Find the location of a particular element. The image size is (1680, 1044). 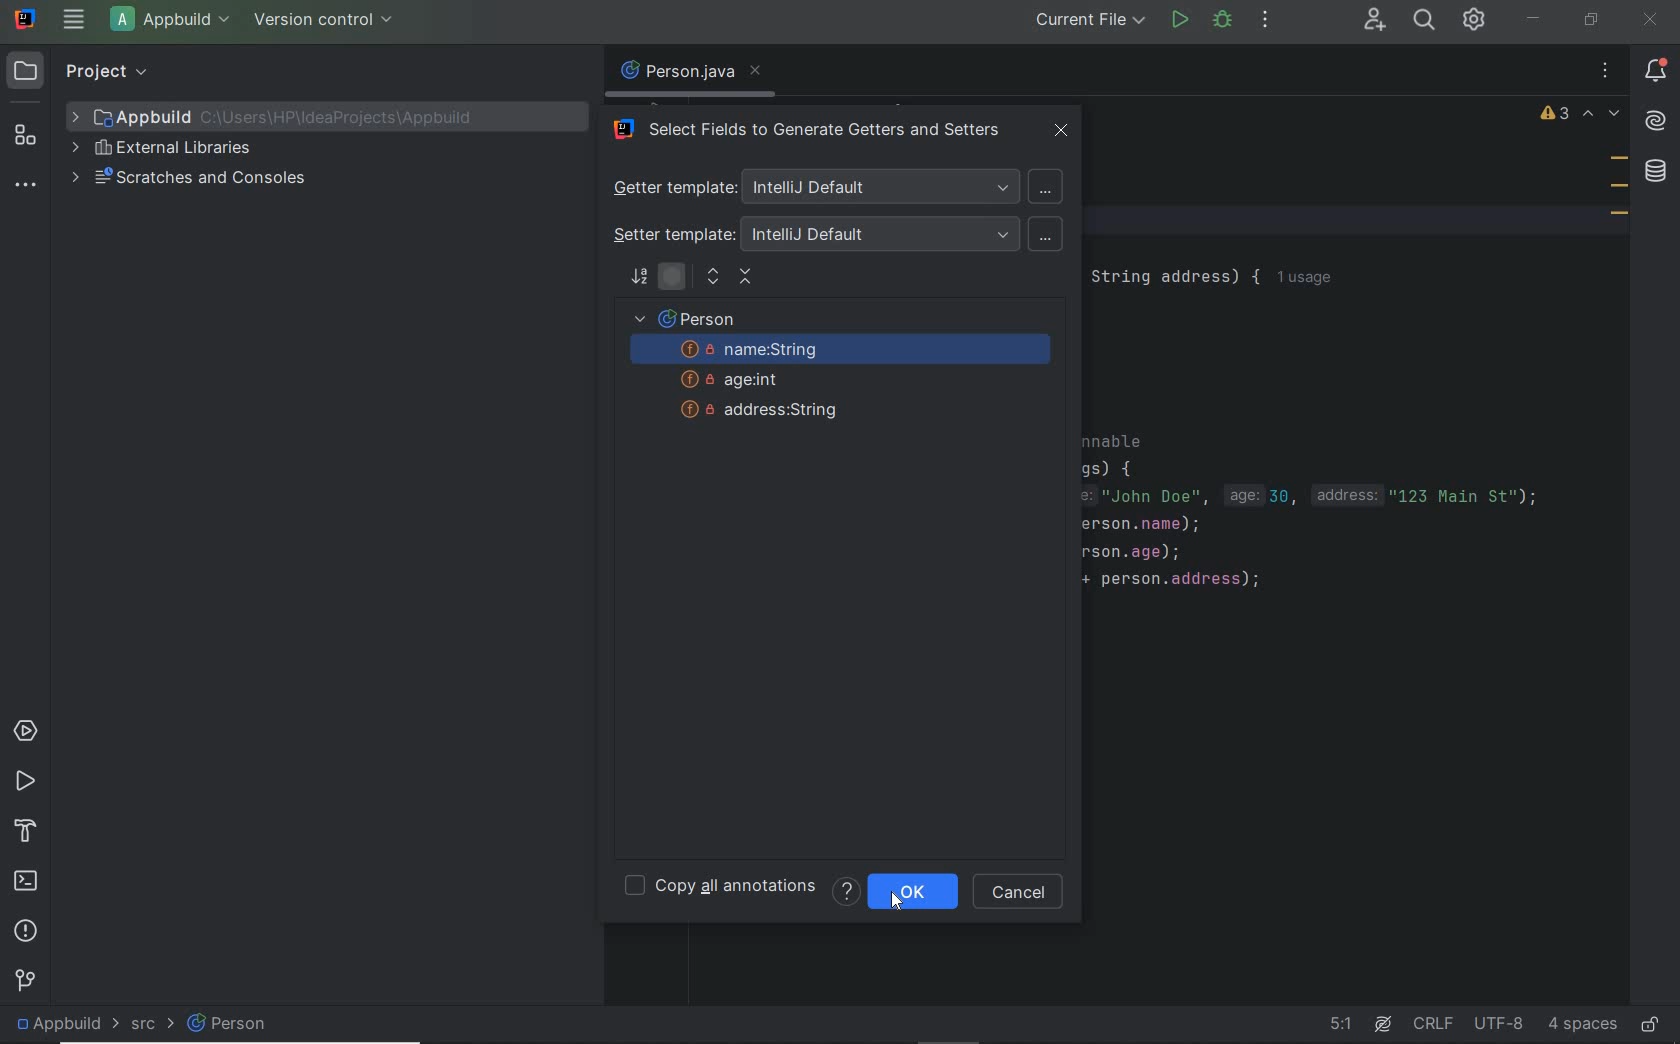

expand or collapse all is located at coordinates (730, 279).